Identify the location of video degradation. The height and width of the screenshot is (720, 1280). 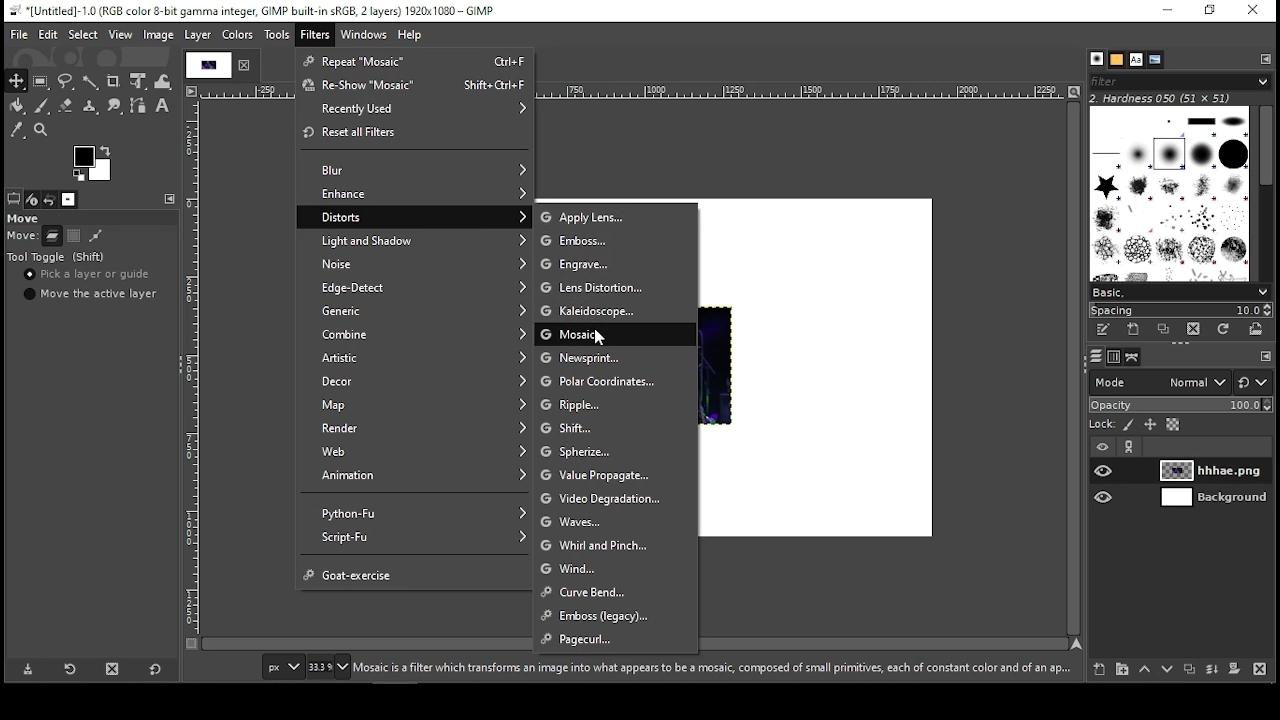
(618, 501).